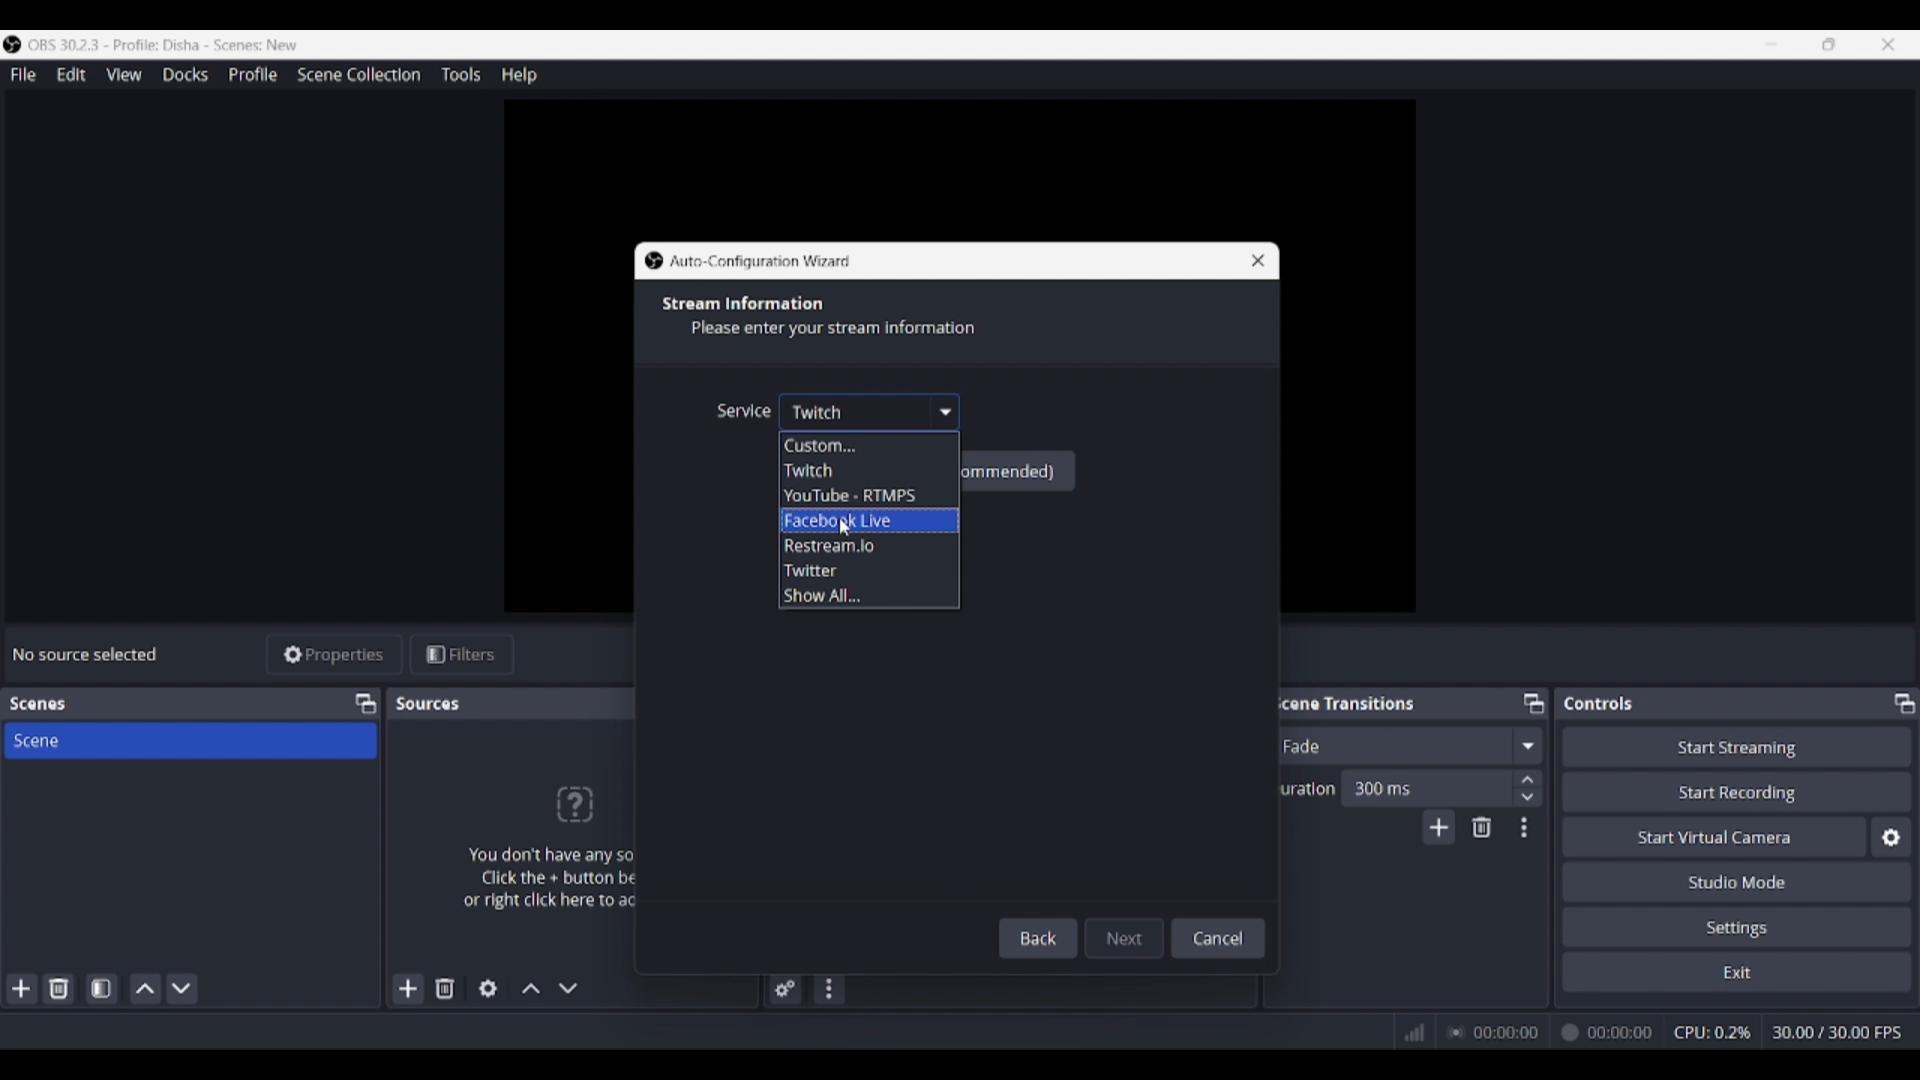 The width and height of the screenshot is (1920, 1080). I want to click on Move scene up, so click(146, 989).